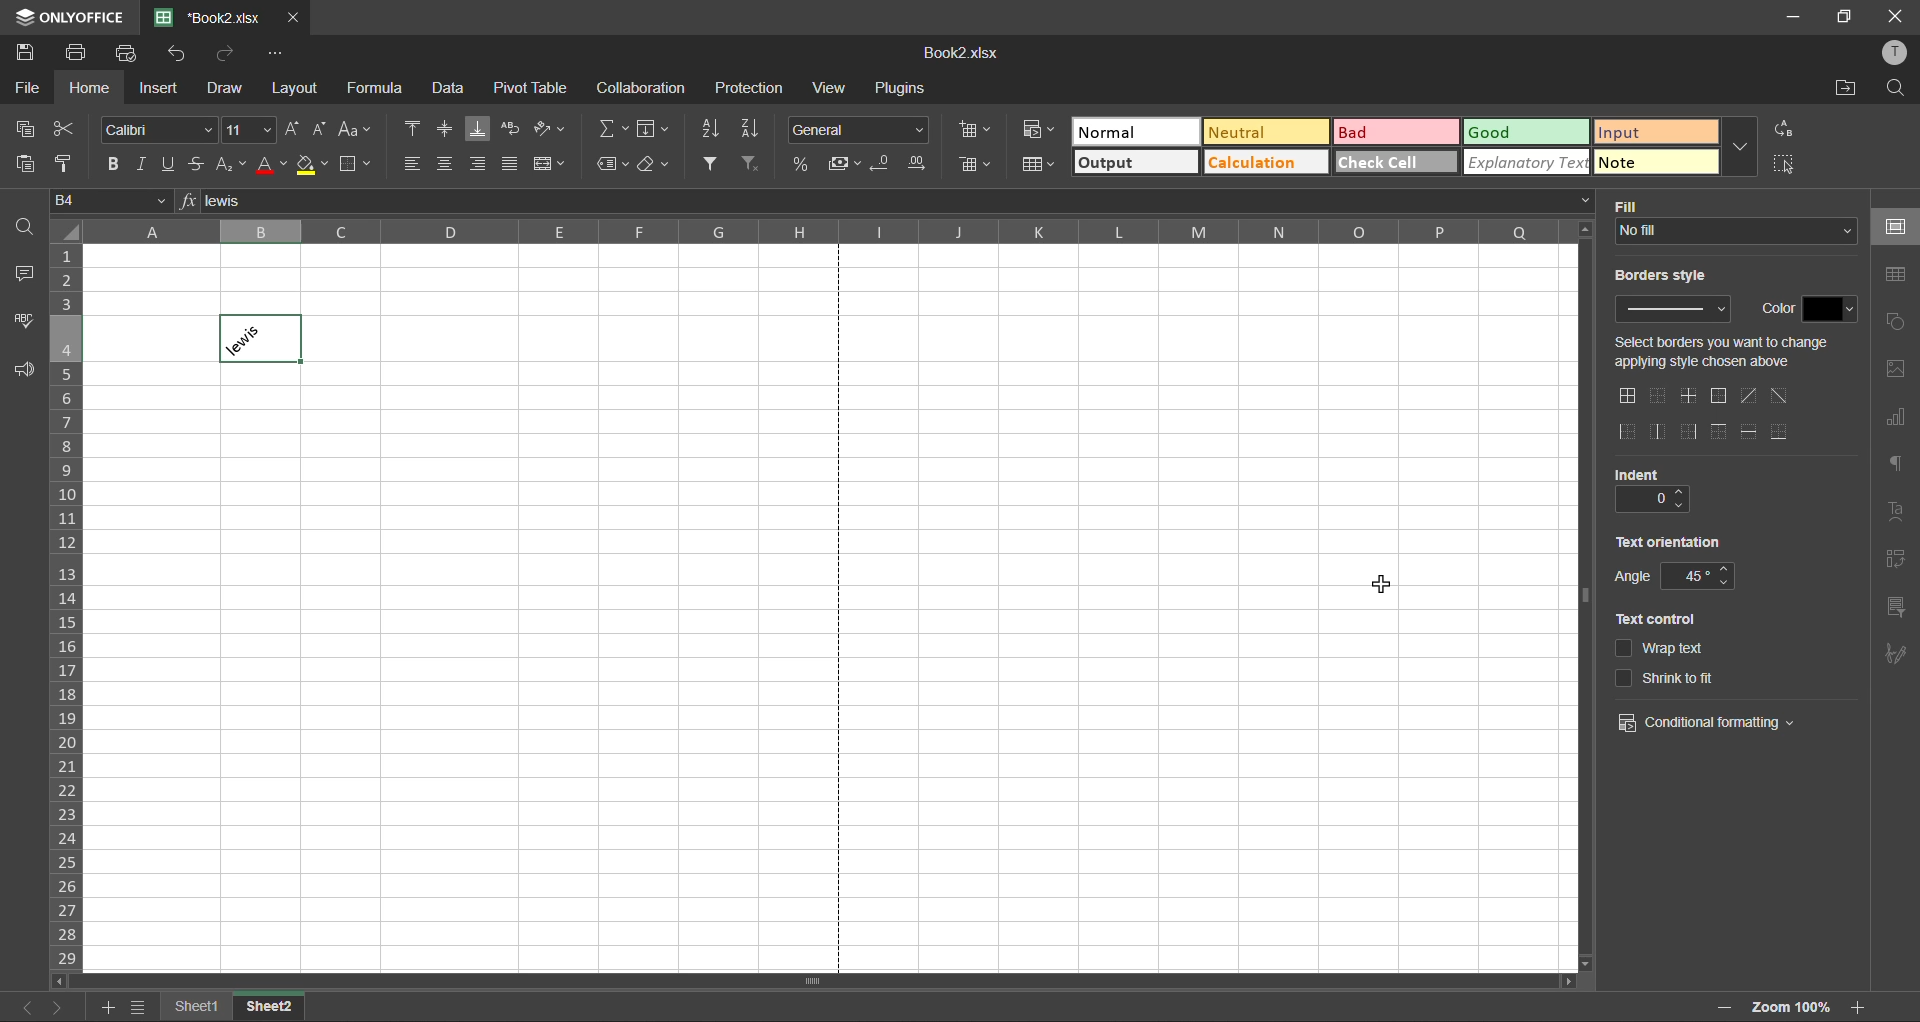 The width and height of the screenshot is (1920, 1022). Describe the element at coordinates (1393, 163) in the screenshot. I see `check cell` at that location.